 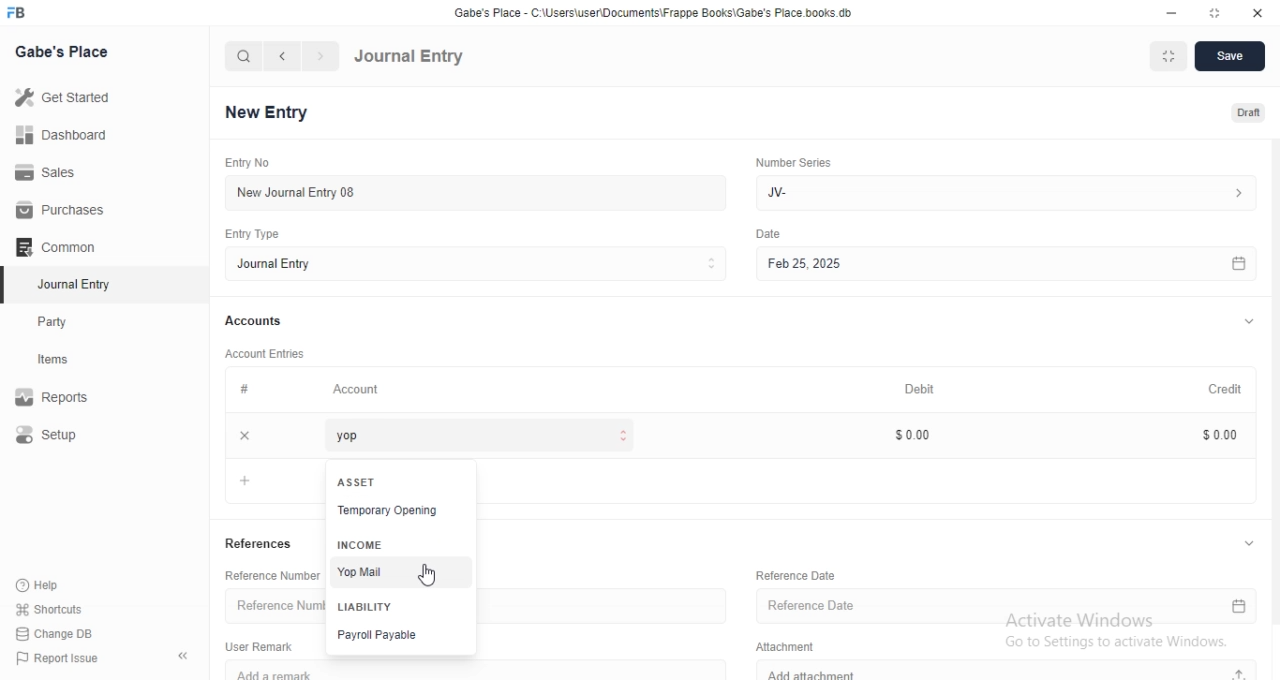 What do you see at coordinates (793, 164) in the screenshot?
I see `Number Series` at bounding box center [793, 164].